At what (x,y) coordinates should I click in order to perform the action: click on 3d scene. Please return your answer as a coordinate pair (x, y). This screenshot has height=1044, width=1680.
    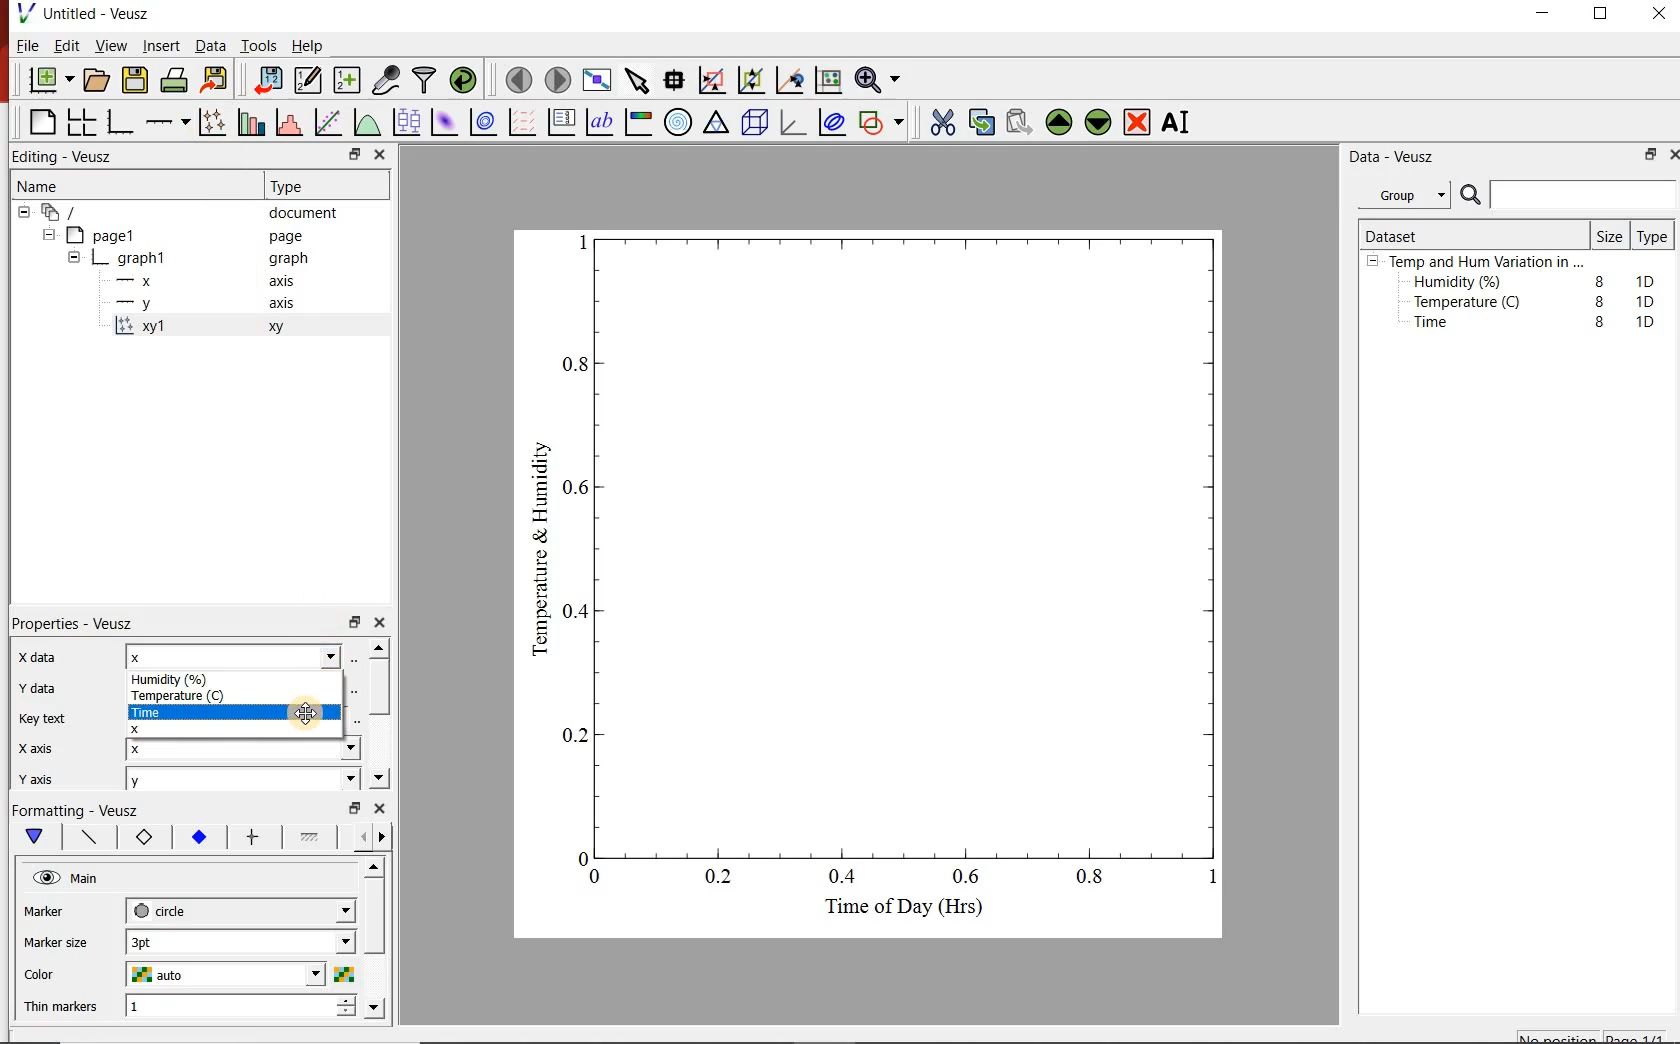
    Looking at the image, I should click on (756, 125).